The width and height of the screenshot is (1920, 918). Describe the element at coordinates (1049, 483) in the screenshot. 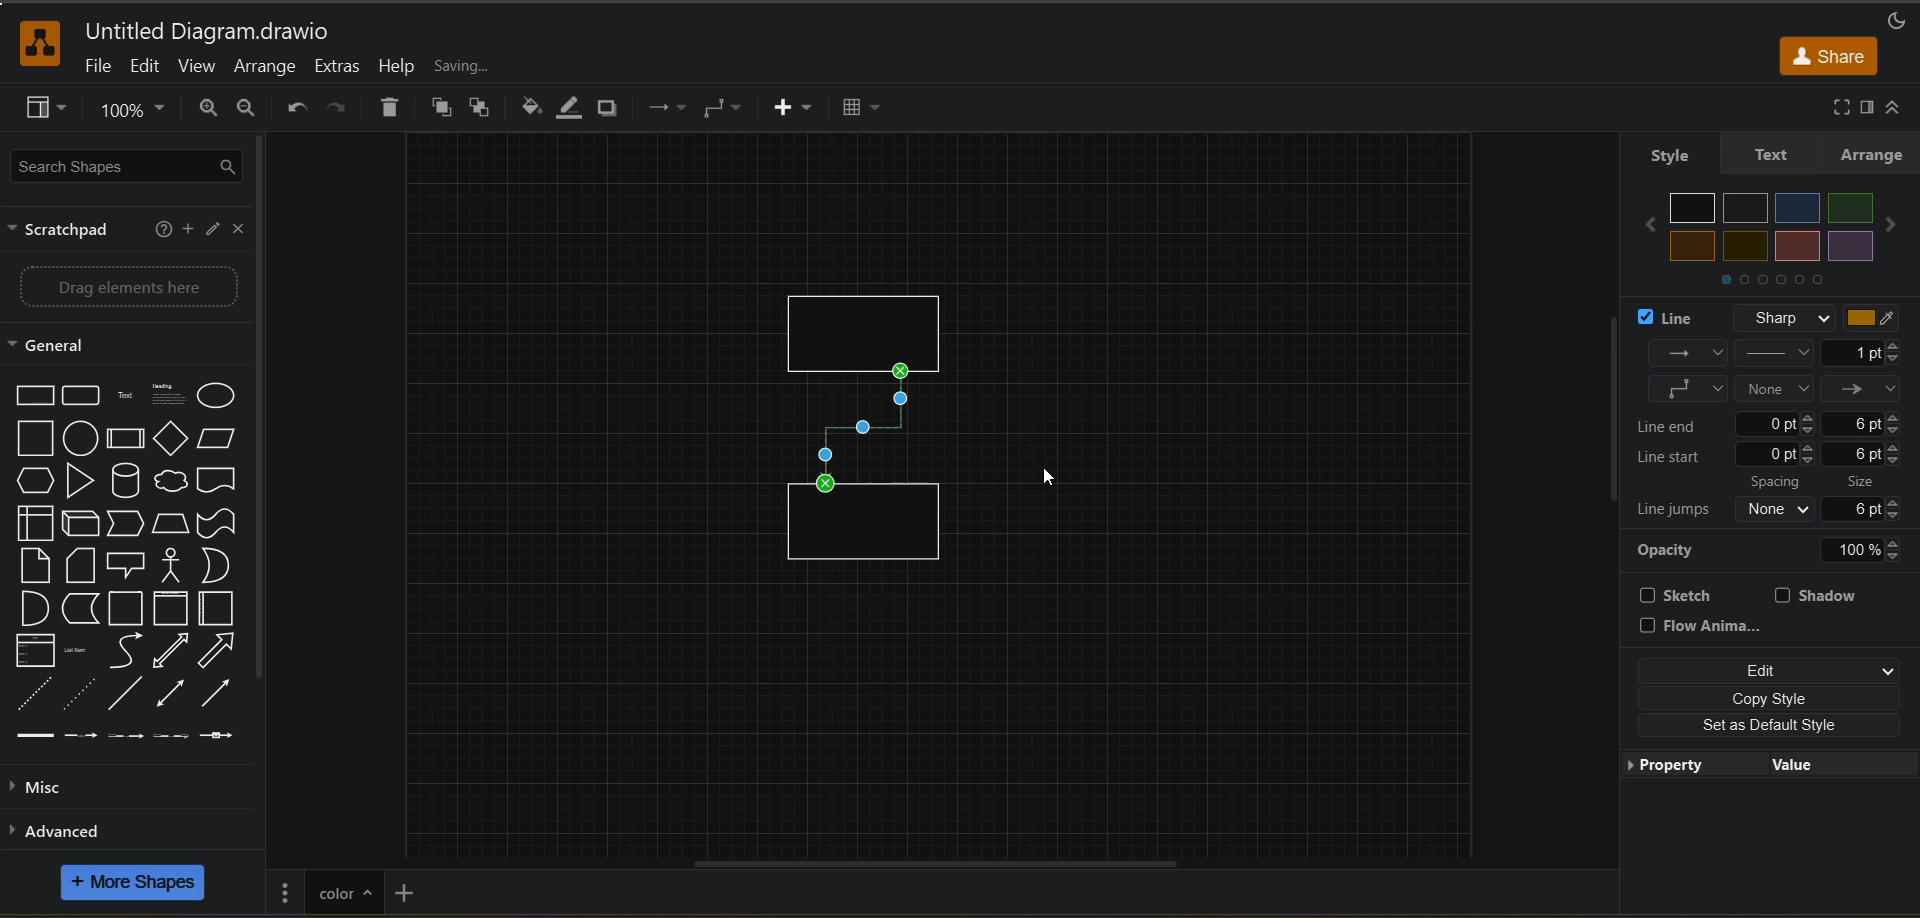

I see `cursor` at that location.